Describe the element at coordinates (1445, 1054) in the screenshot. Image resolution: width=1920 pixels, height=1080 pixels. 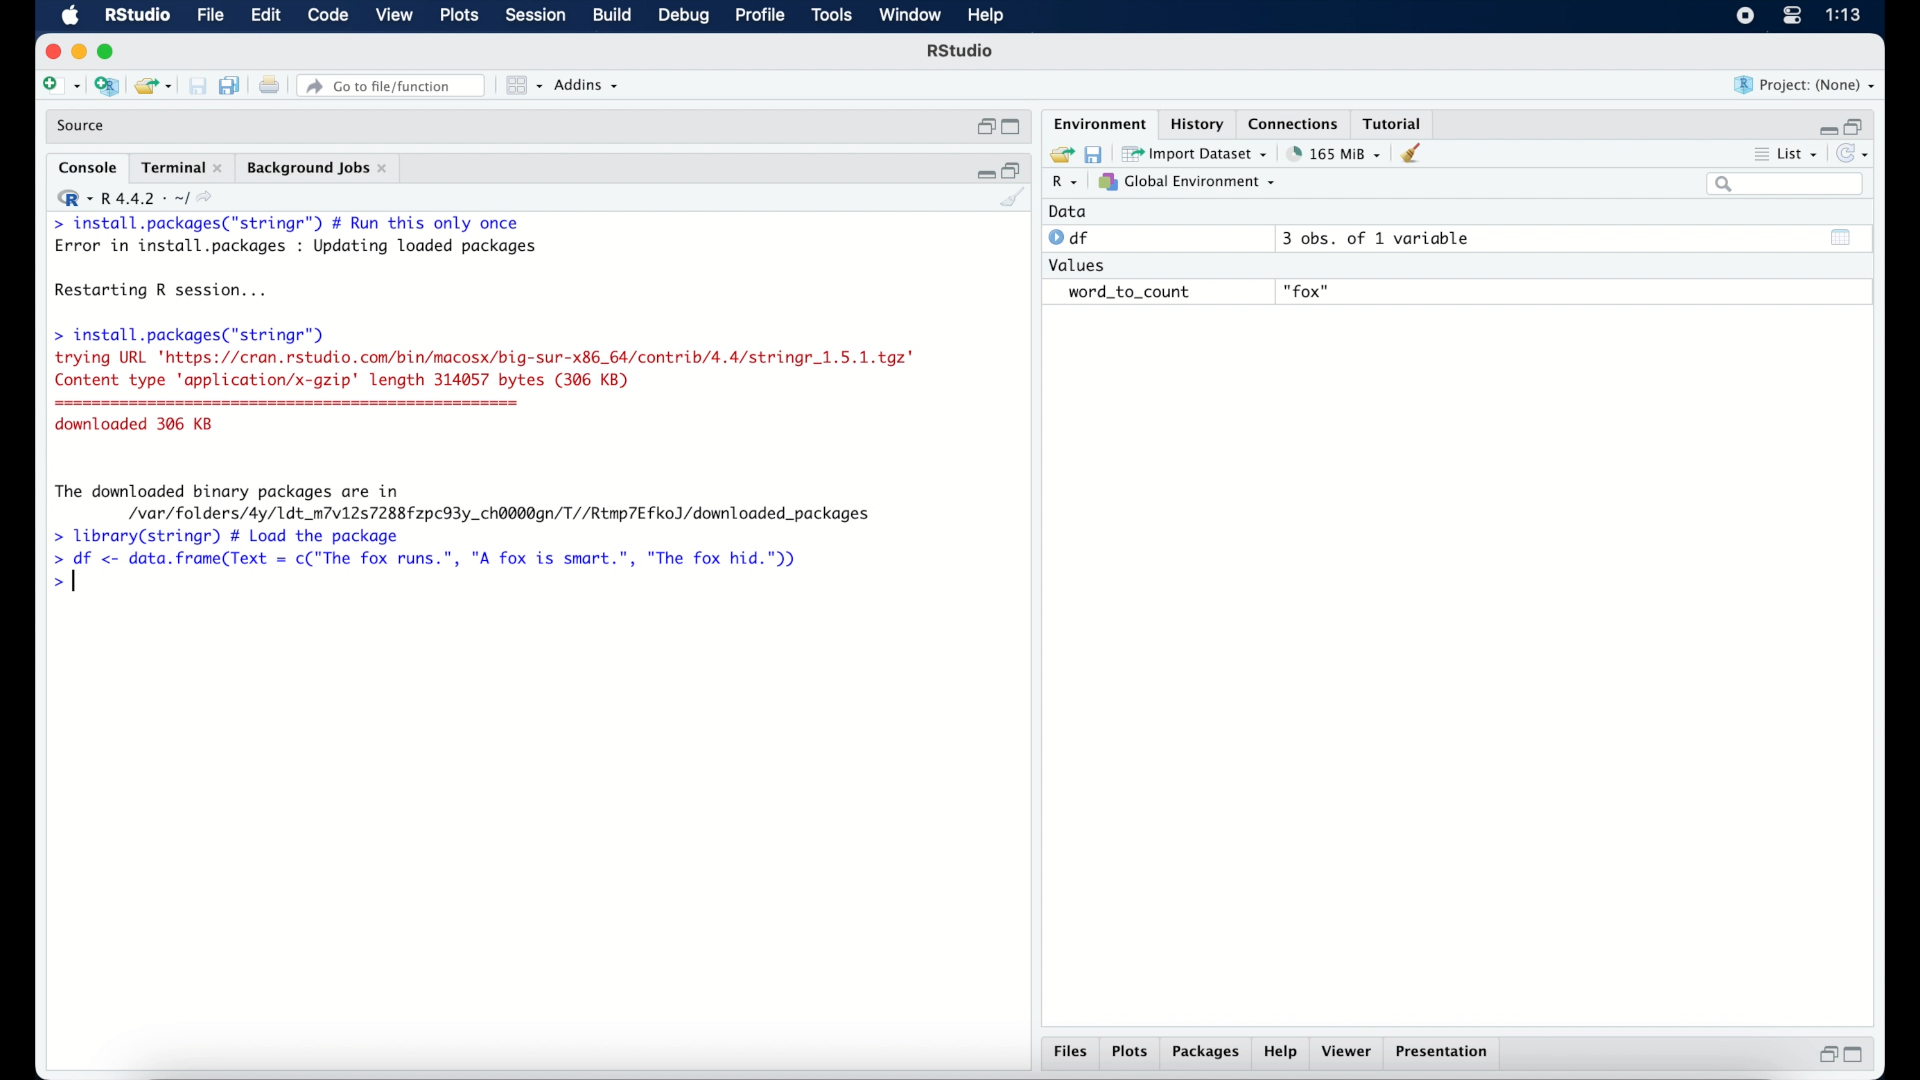
I see `presentation` at that location.